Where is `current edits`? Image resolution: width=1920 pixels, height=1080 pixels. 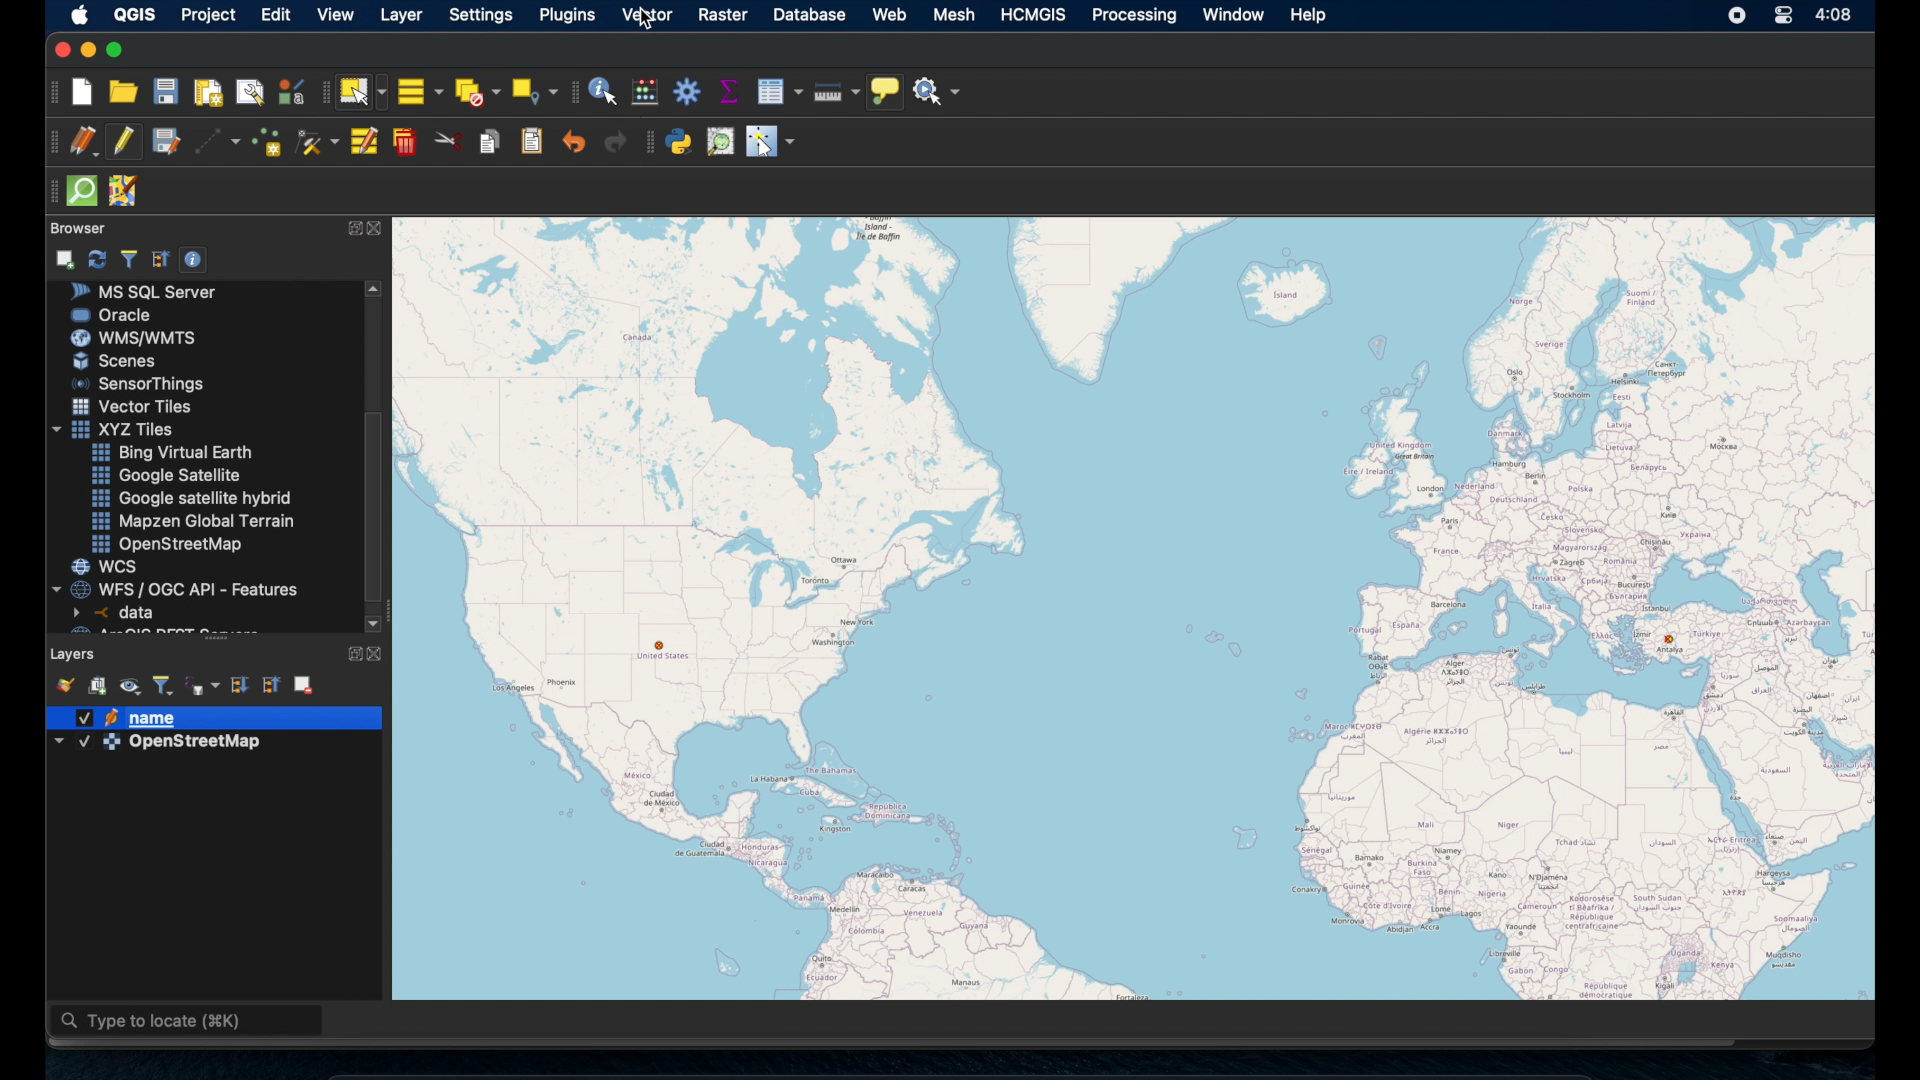
current edits is located at coordinates (82, 141).